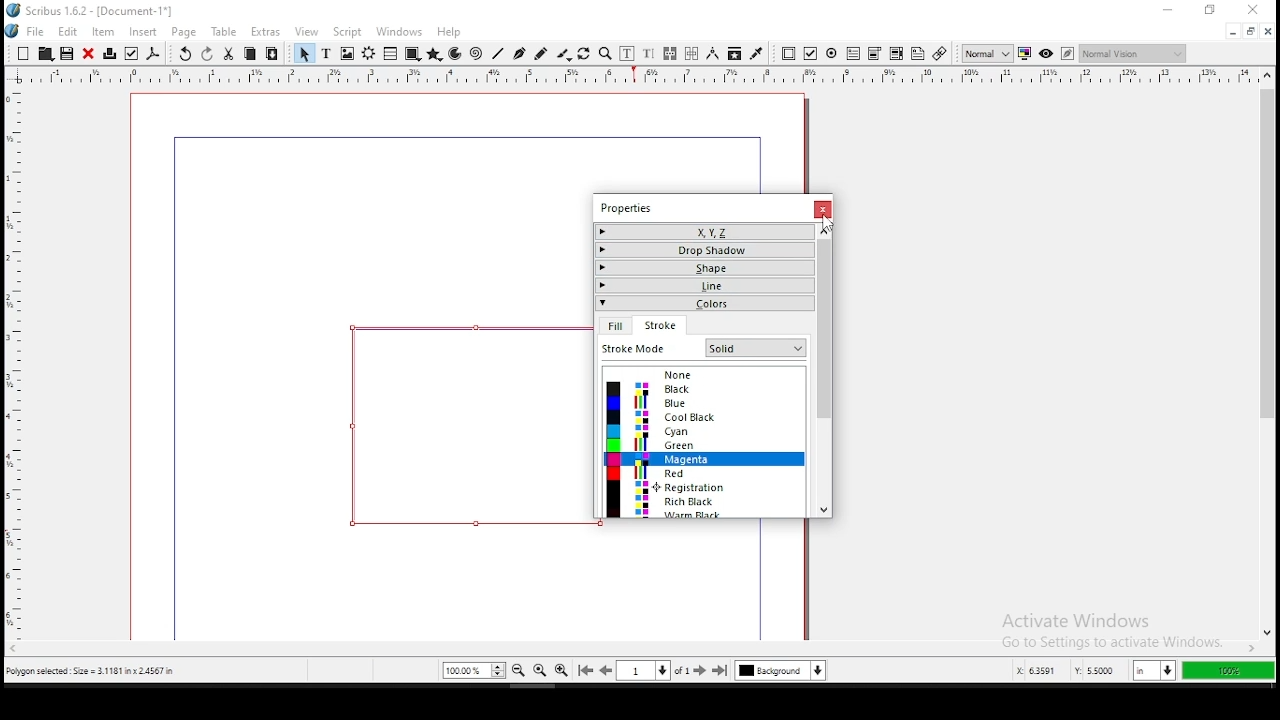 The image size is (1280, 720). What do you see at coordinates (541, 53) in the screenshot?
I see `freehand line` at bounding box center [541, 53].